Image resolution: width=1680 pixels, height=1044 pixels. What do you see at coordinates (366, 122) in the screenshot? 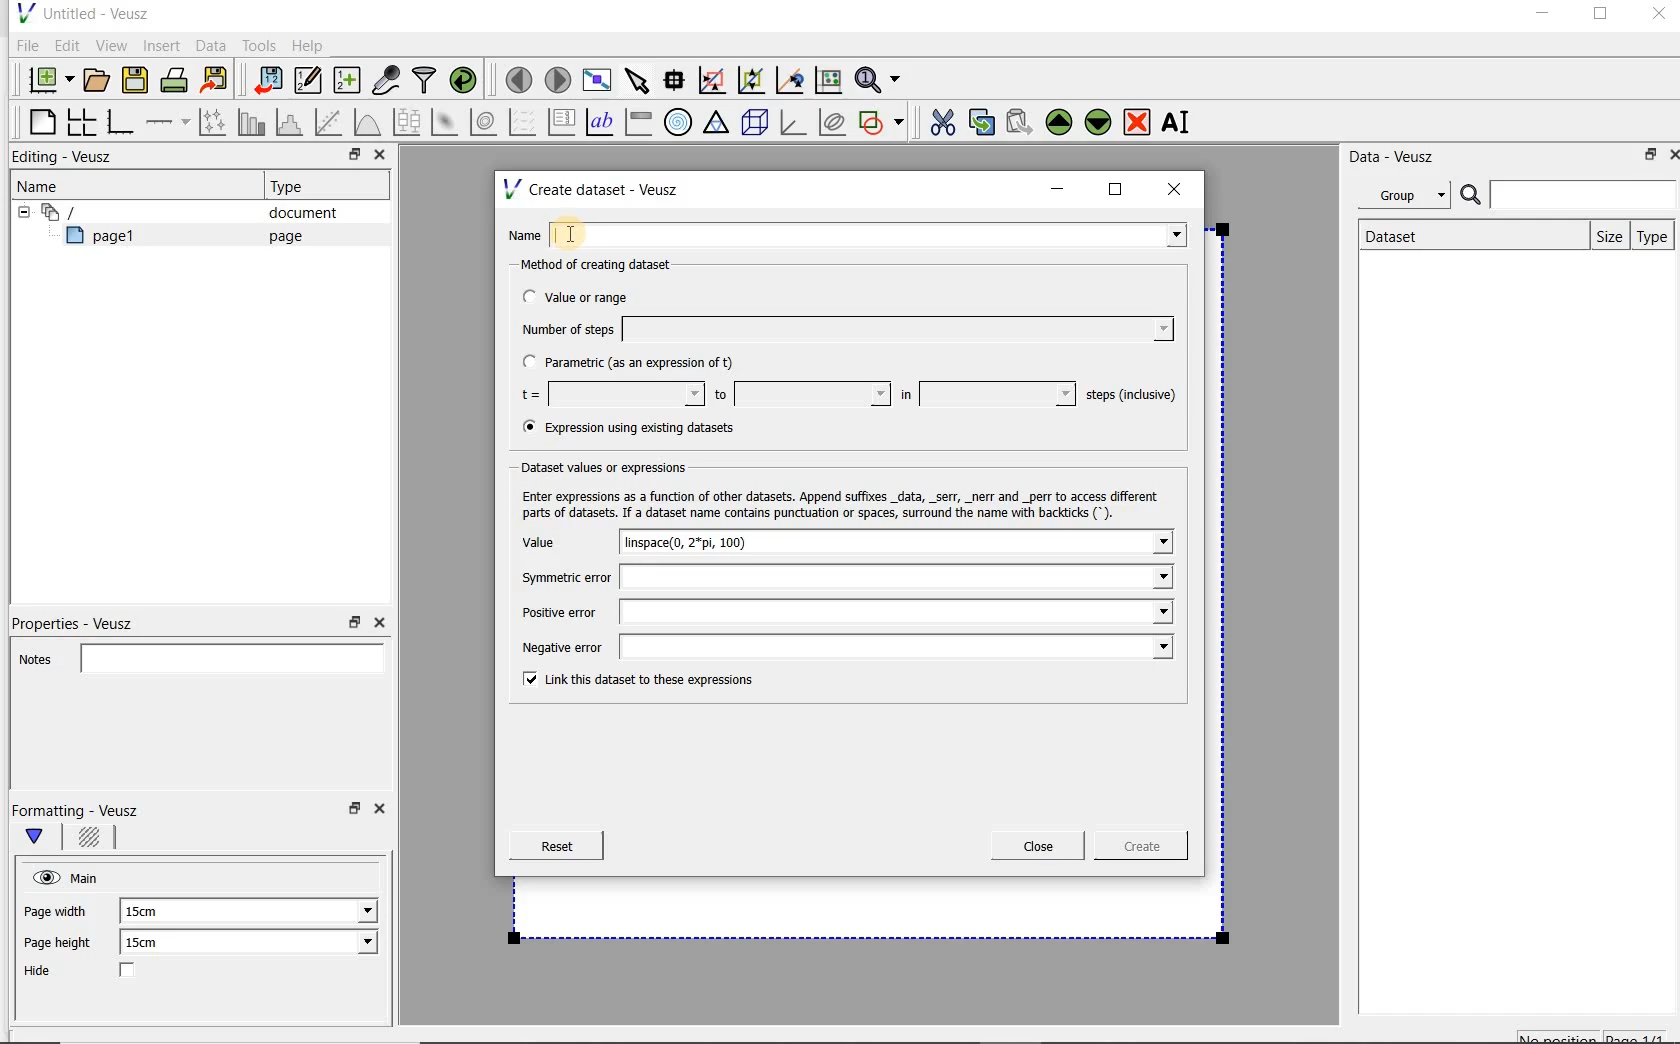
I see `plot a function` at bounding box center [366, 122].